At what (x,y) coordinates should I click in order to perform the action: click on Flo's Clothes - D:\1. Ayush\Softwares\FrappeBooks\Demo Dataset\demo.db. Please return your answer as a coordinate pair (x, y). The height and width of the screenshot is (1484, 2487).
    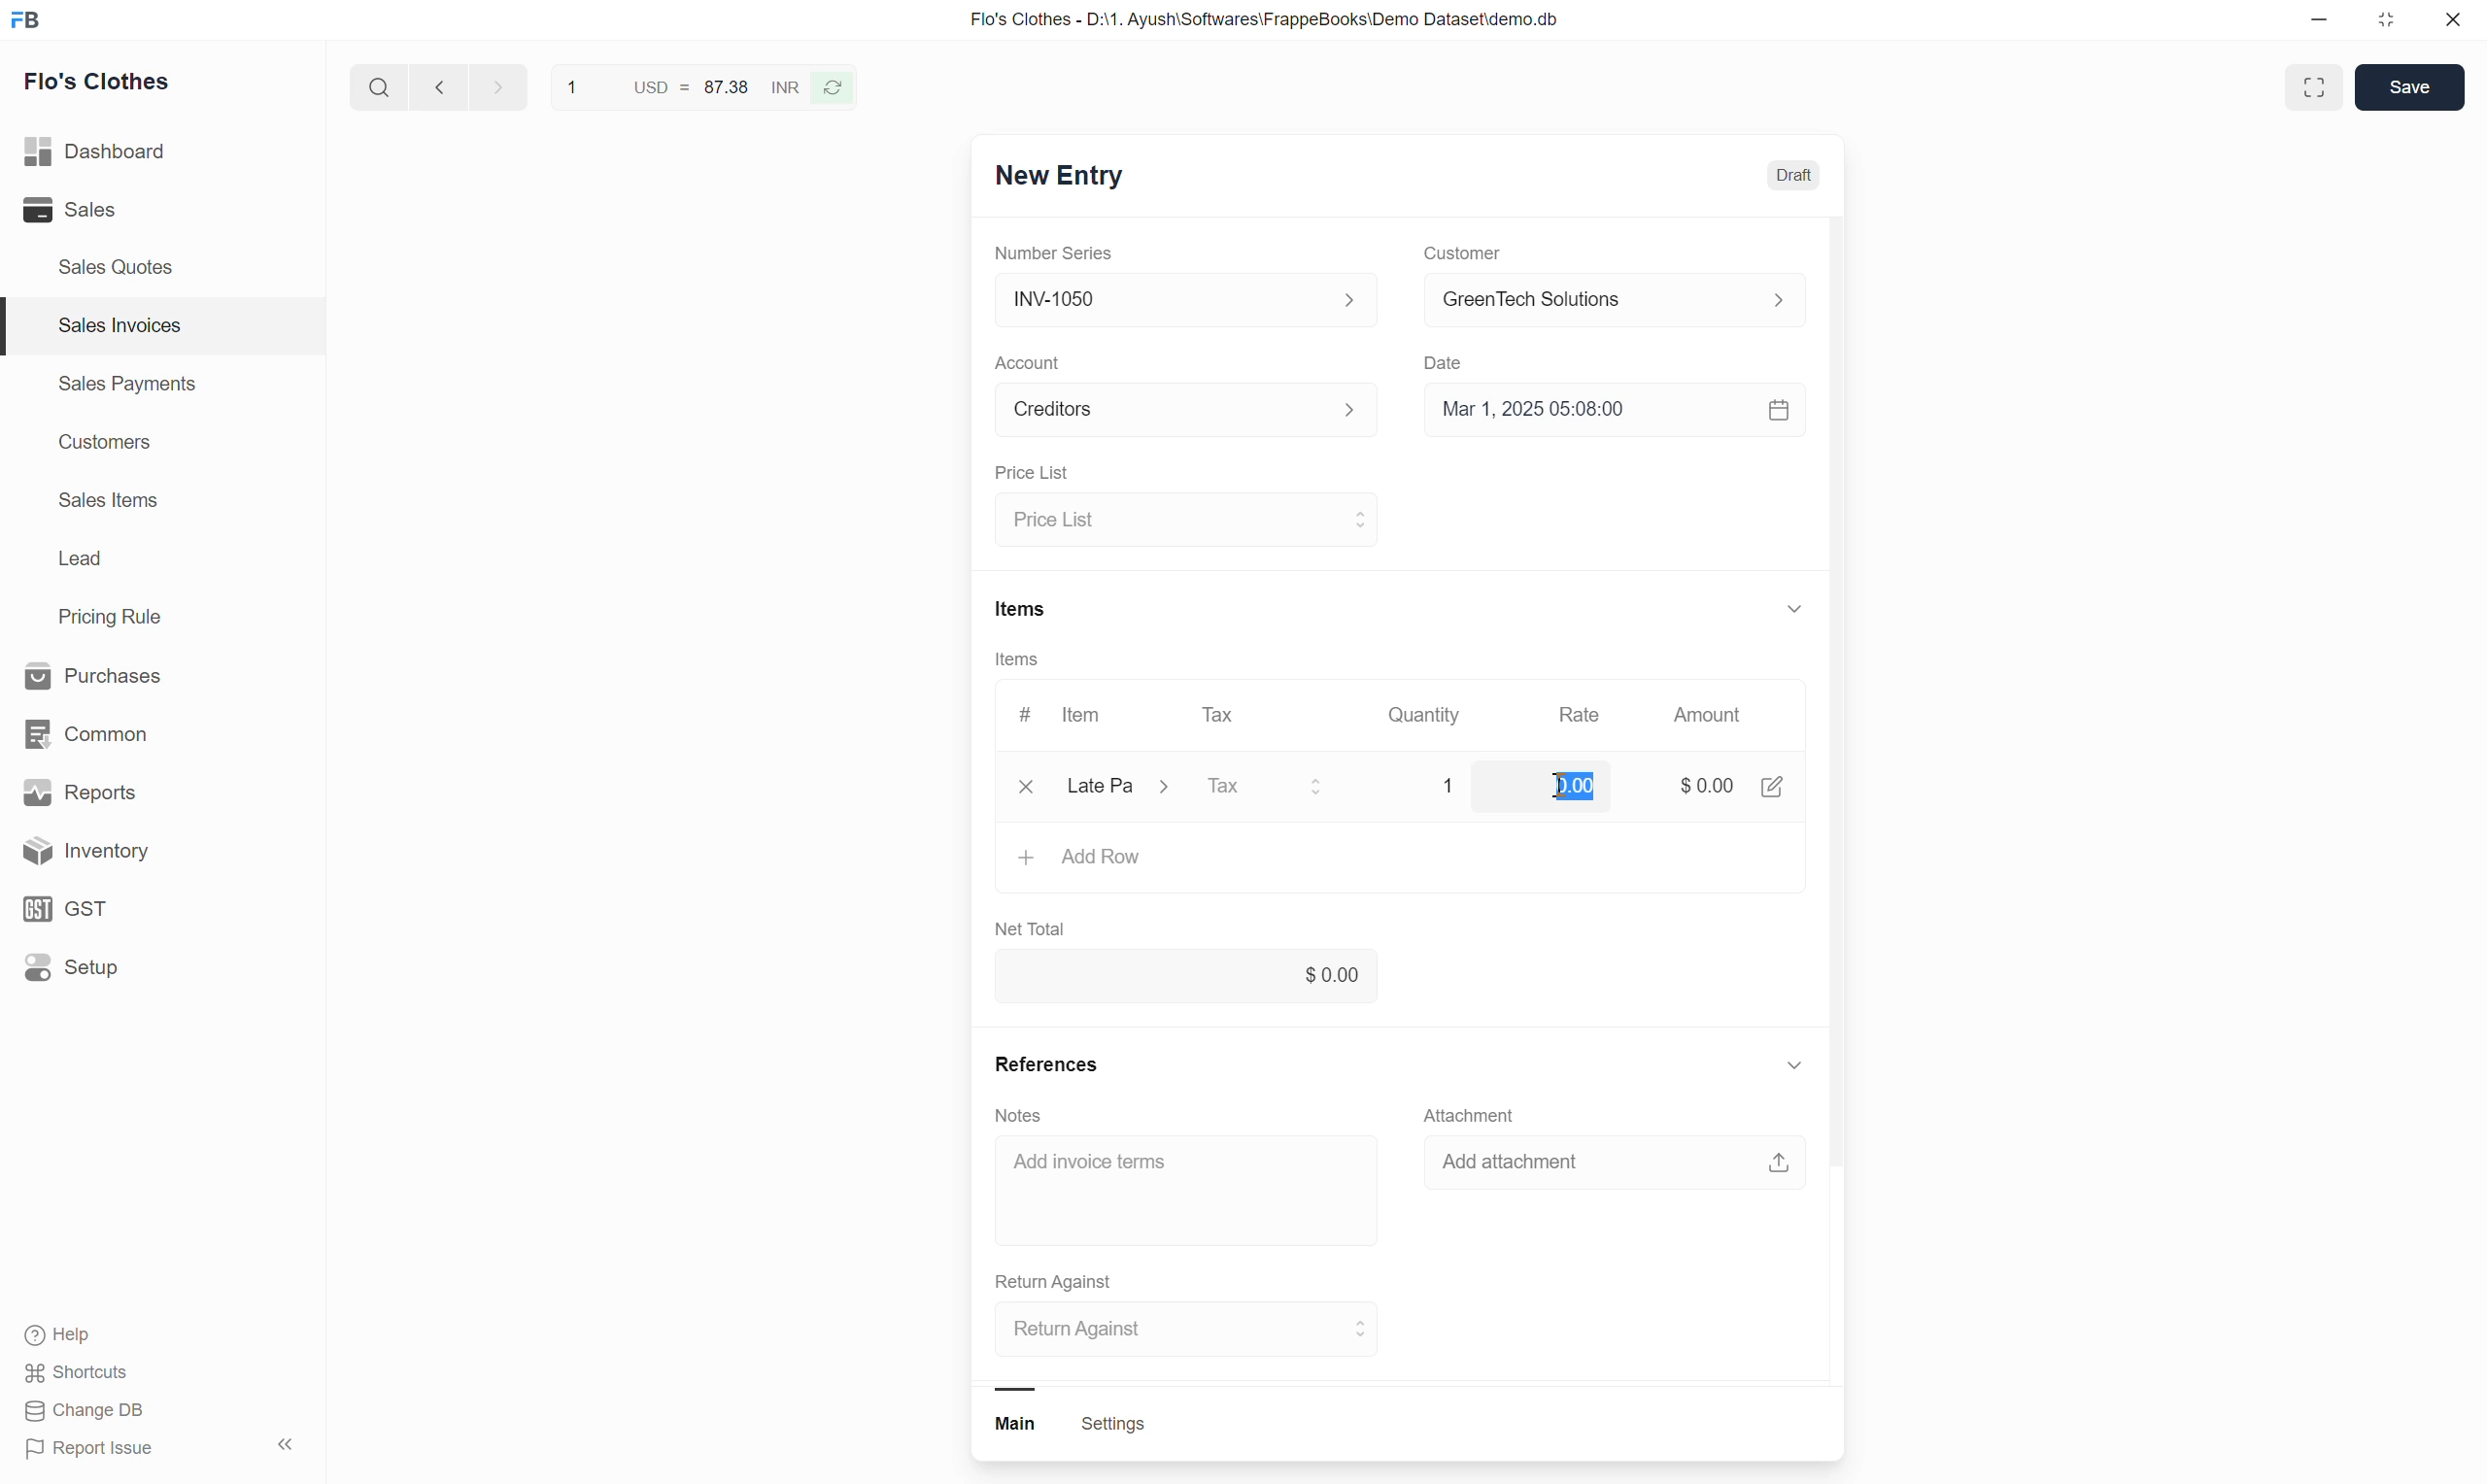
    Looking at the image, I should click on (1283, 22).